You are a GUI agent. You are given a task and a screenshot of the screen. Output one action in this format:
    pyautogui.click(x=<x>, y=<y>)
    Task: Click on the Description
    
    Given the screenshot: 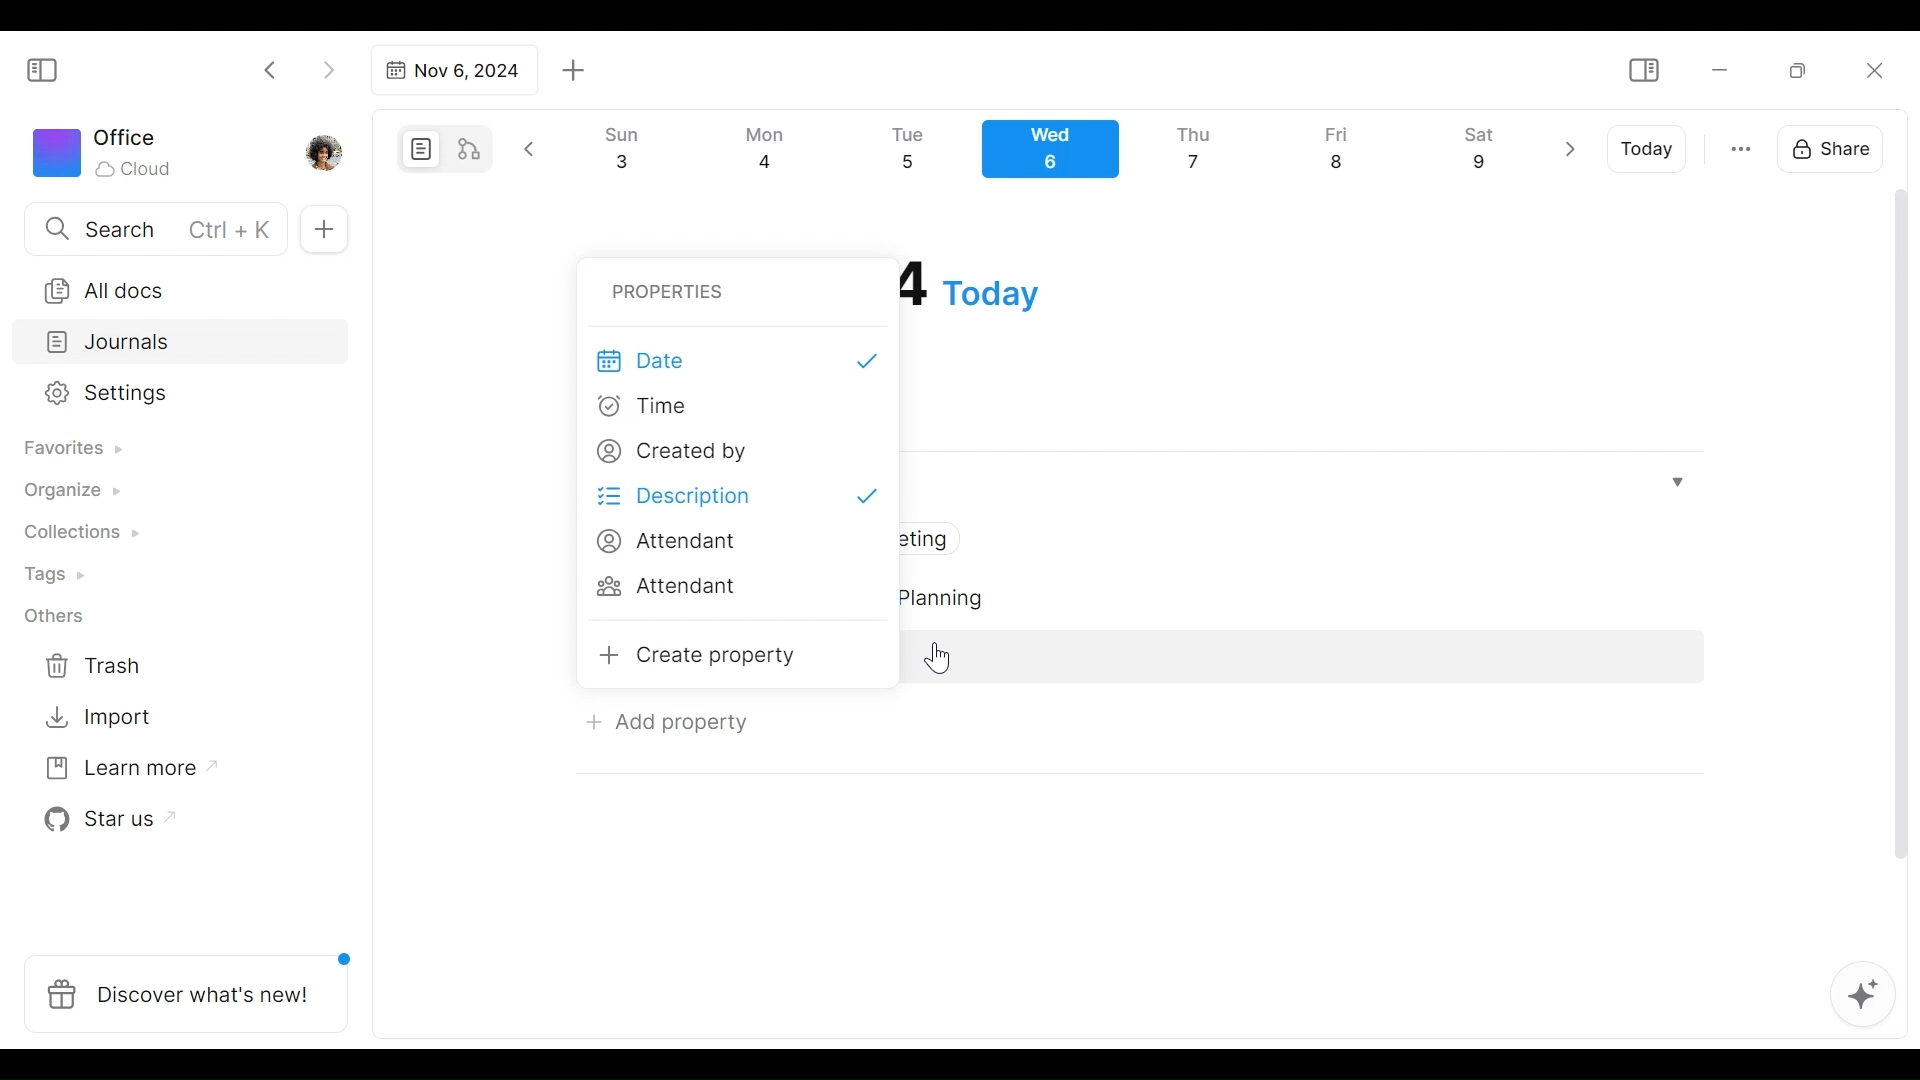 What is the action you would take?
    pyautogui.click(x=739, y=493)
    